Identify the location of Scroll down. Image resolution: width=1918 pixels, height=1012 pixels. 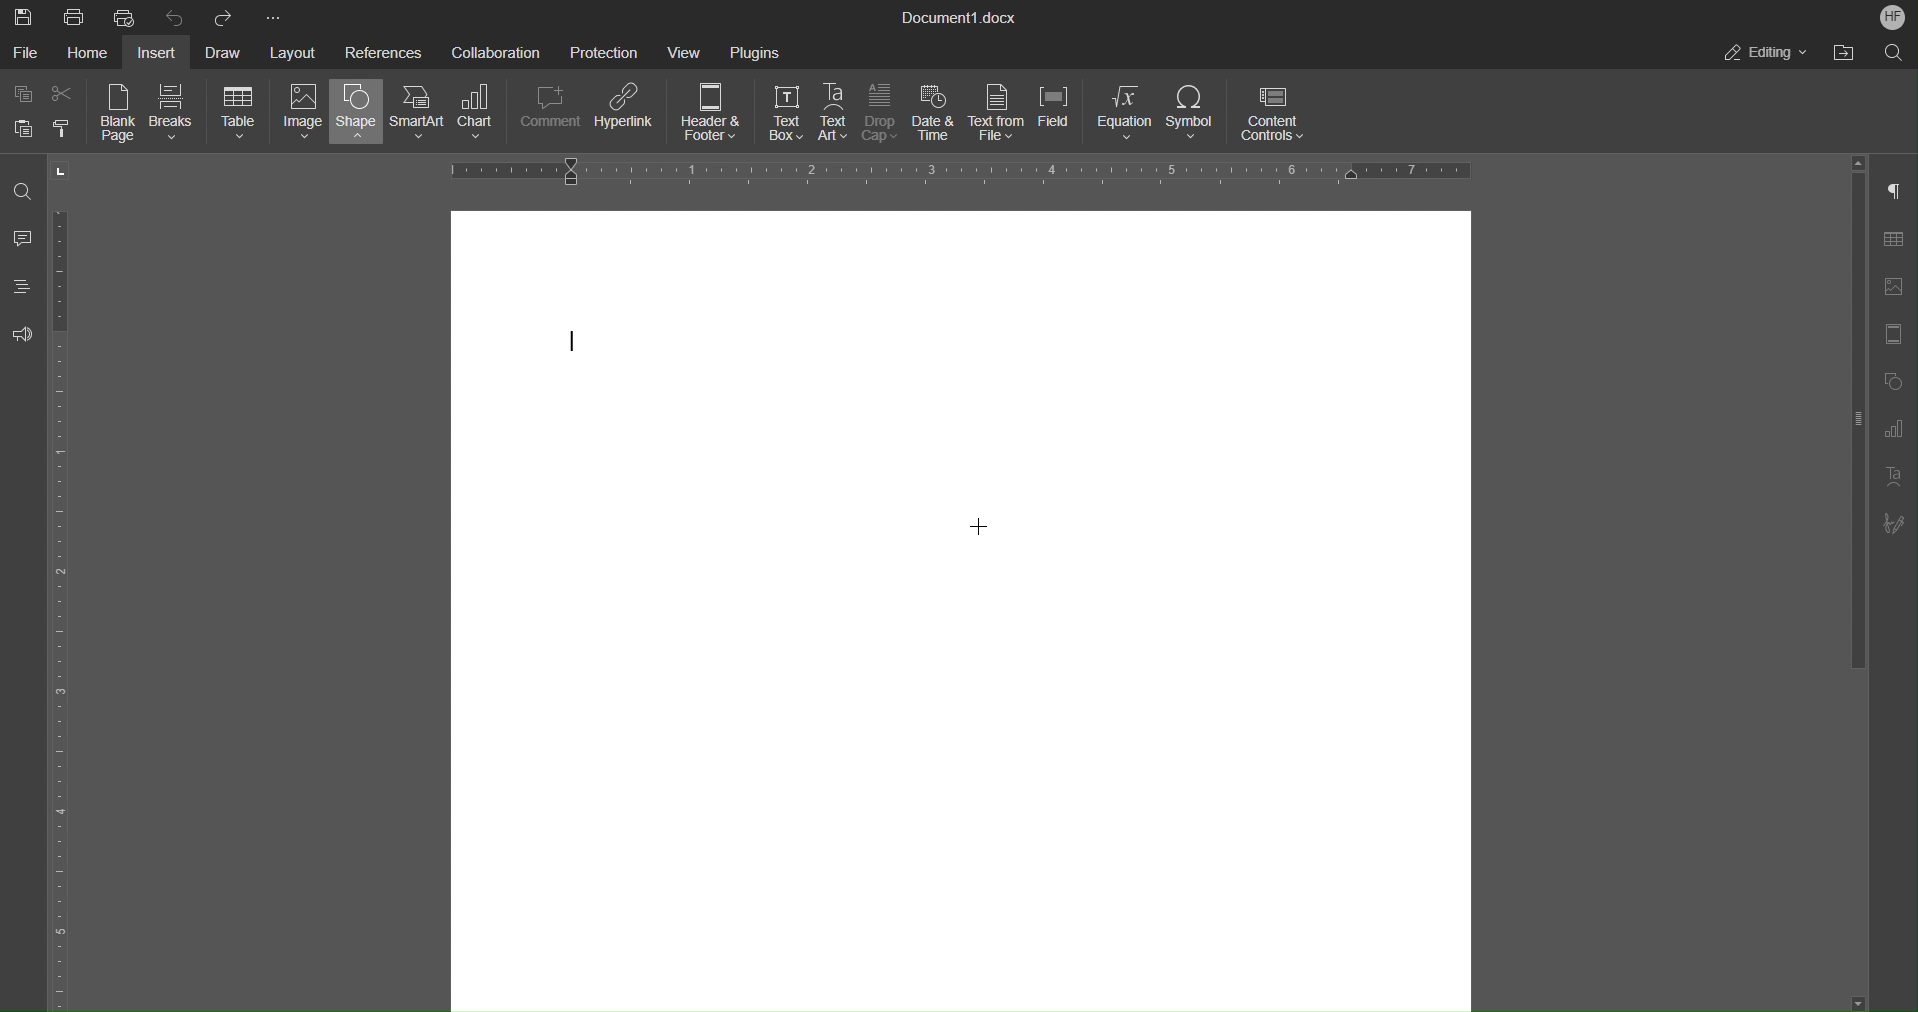
(1849, 992).